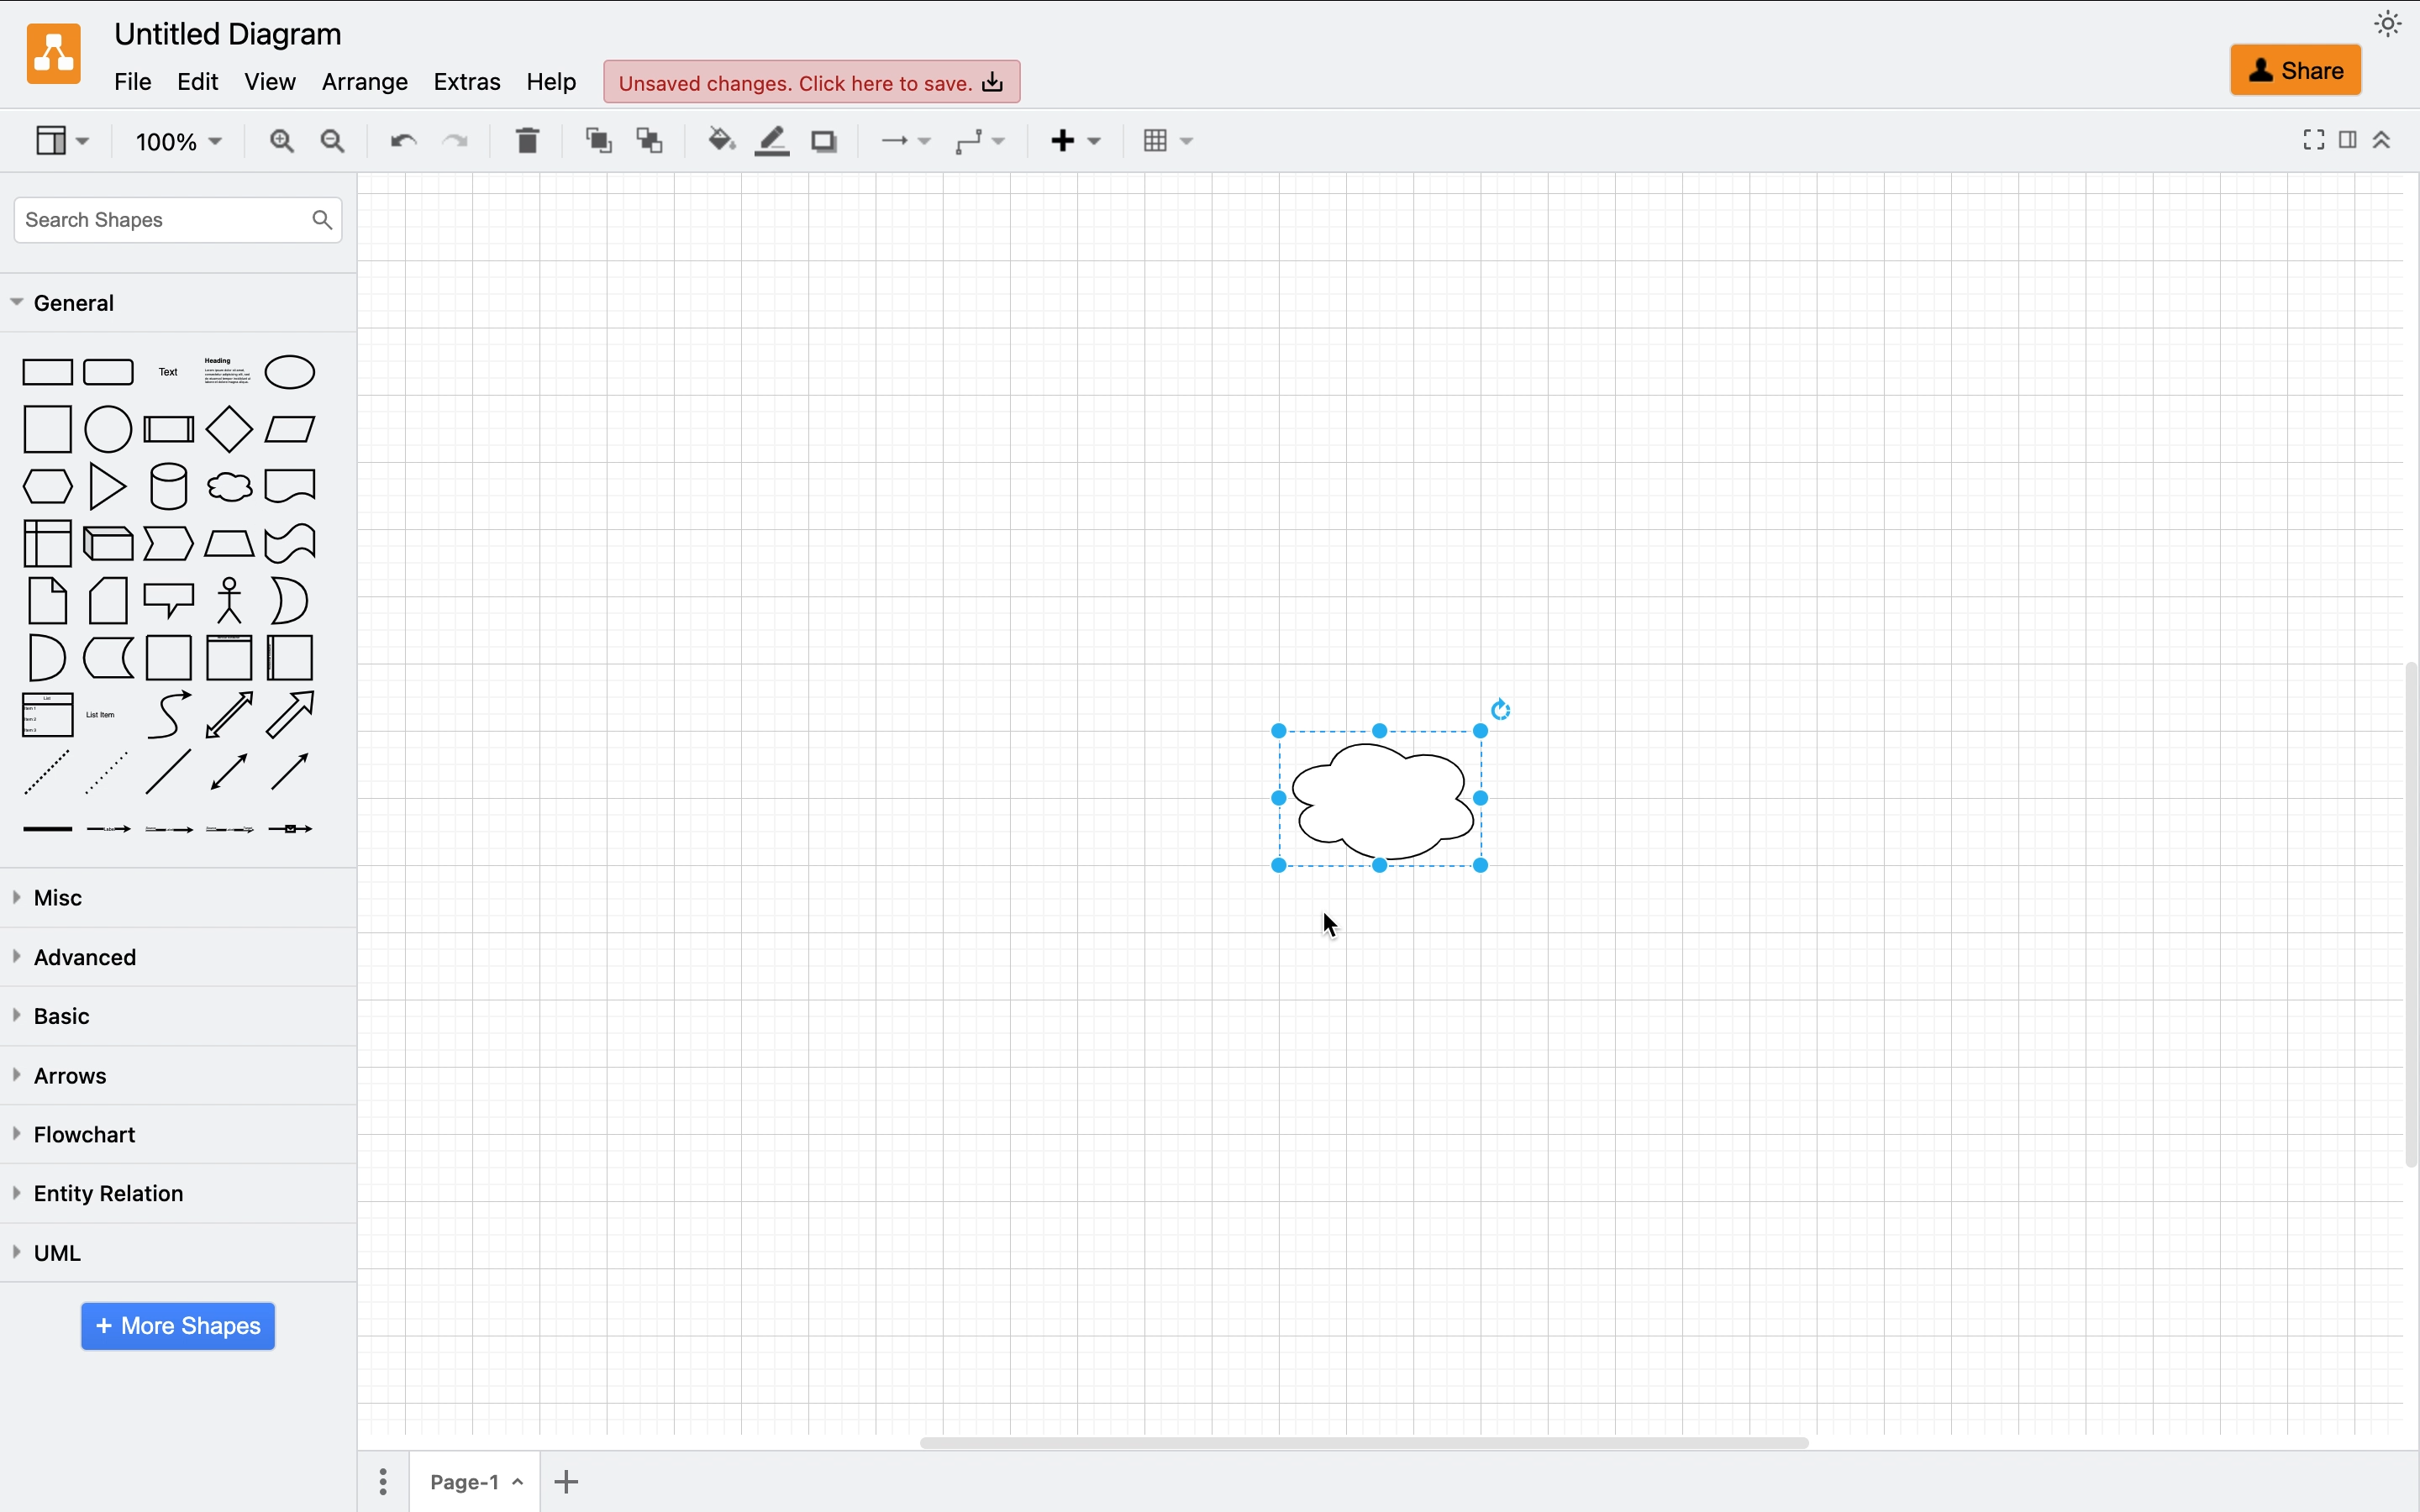 The height and width of the screenshot is (1512, 2420). I want to click on document, so click(294, 488).